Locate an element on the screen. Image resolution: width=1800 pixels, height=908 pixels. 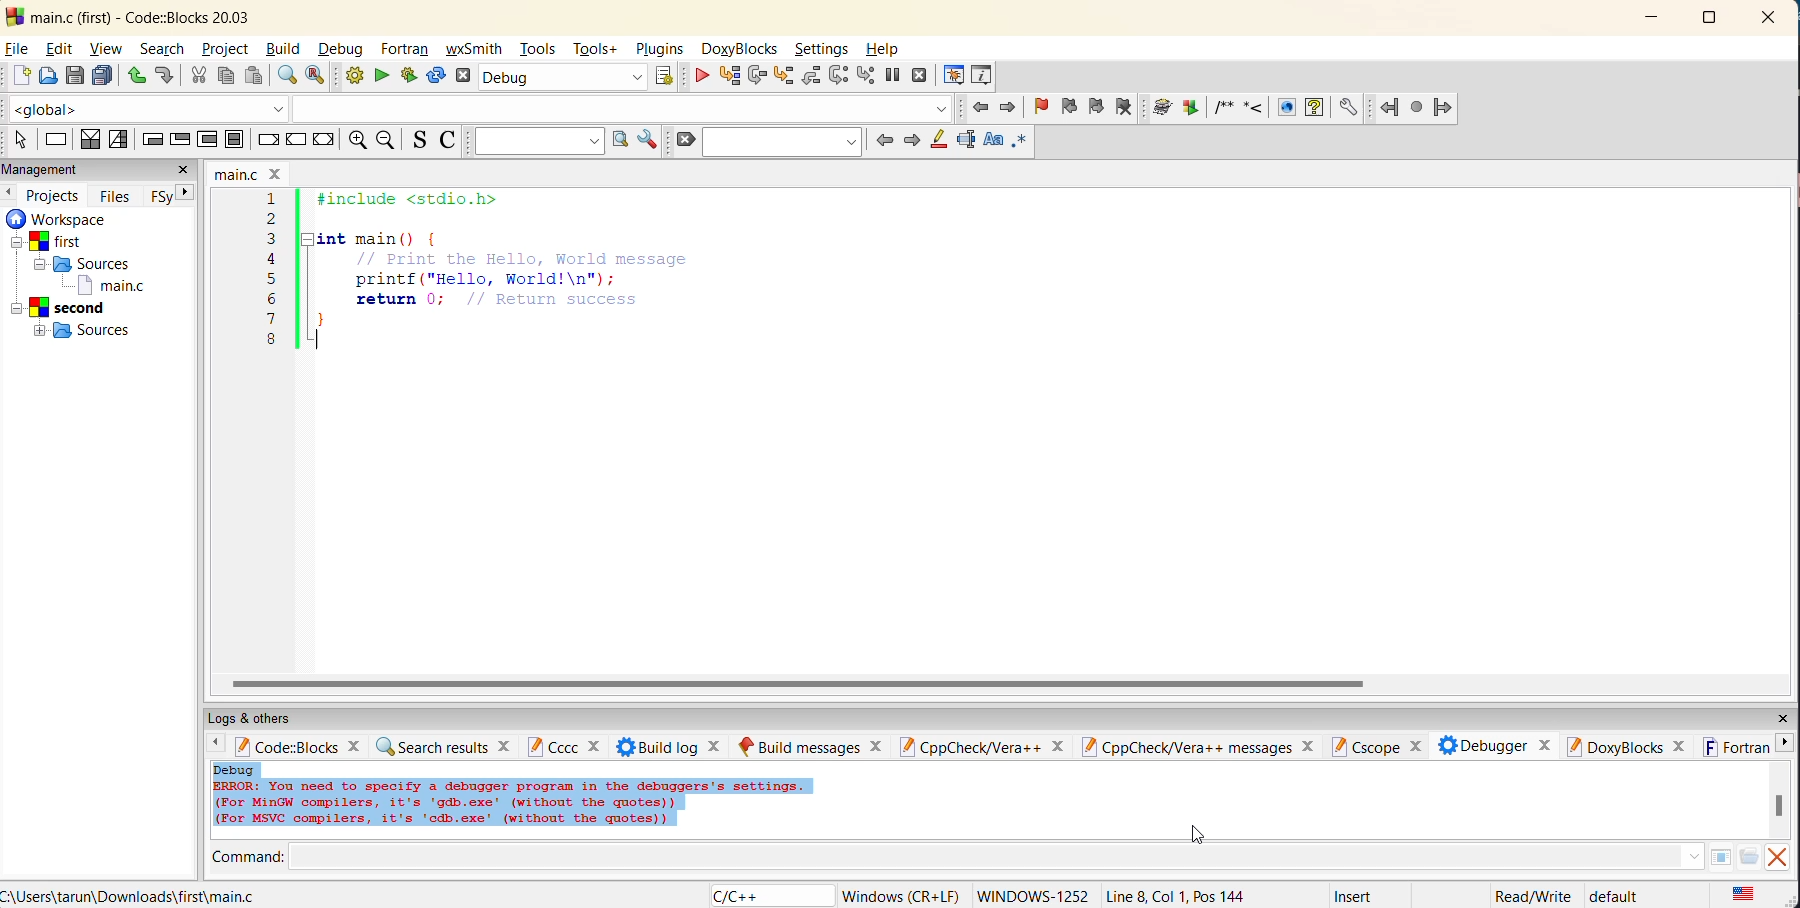
Insert comment block is located at coordinates (1220, 112).